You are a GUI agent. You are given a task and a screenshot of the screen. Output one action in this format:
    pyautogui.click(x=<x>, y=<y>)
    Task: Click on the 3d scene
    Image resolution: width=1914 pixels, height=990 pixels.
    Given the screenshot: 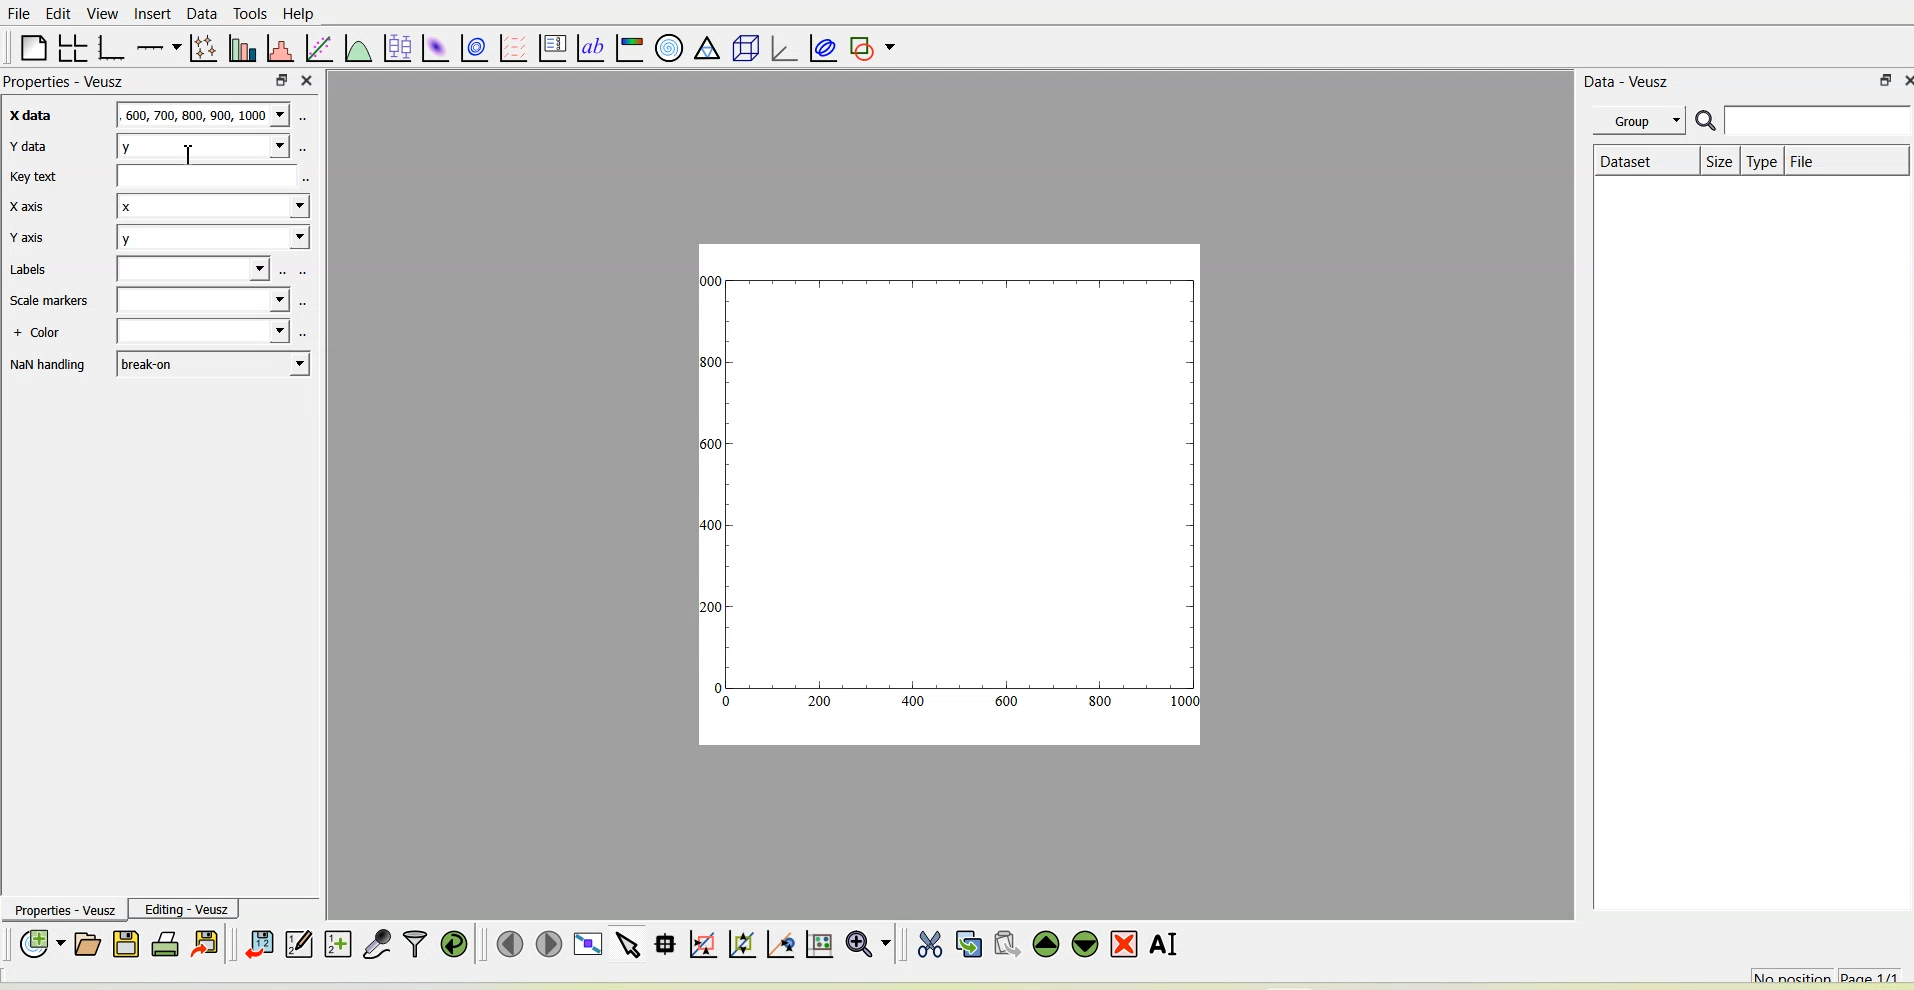 What is the action you would take?
    pyautogui.click(x=742, y=47)
    